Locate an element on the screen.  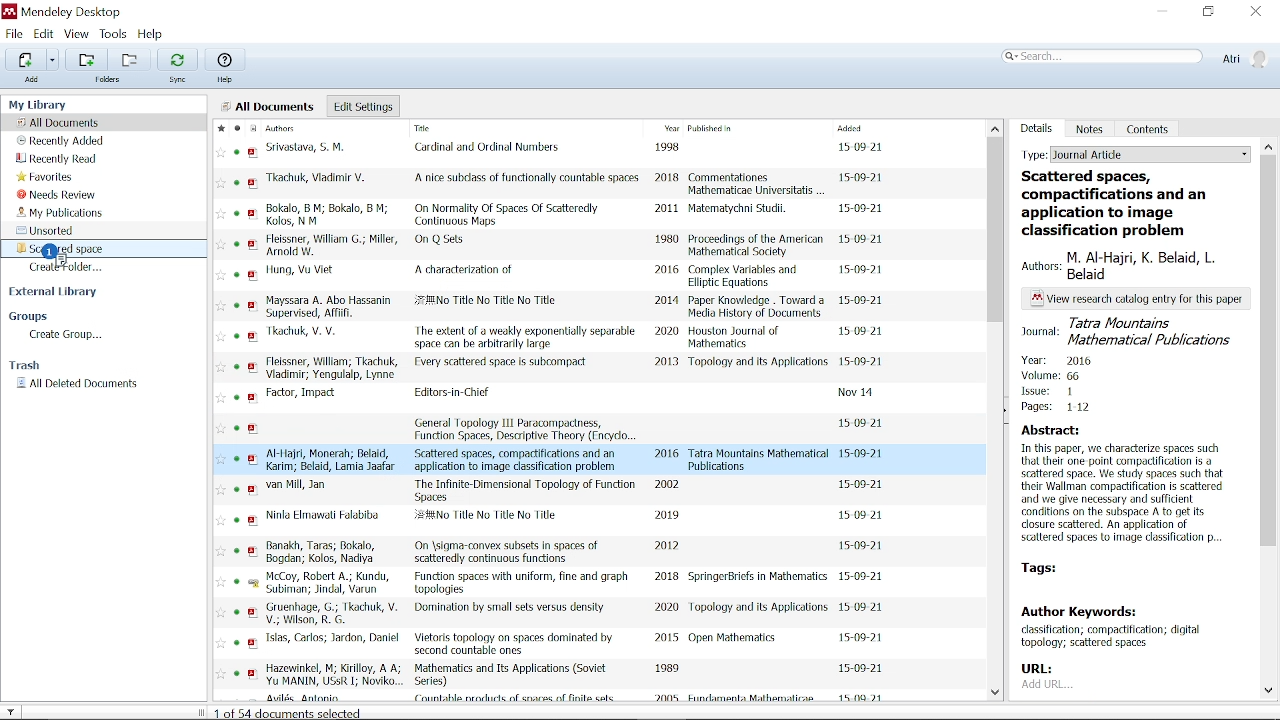
issue is located at coordinates (1049, 393).